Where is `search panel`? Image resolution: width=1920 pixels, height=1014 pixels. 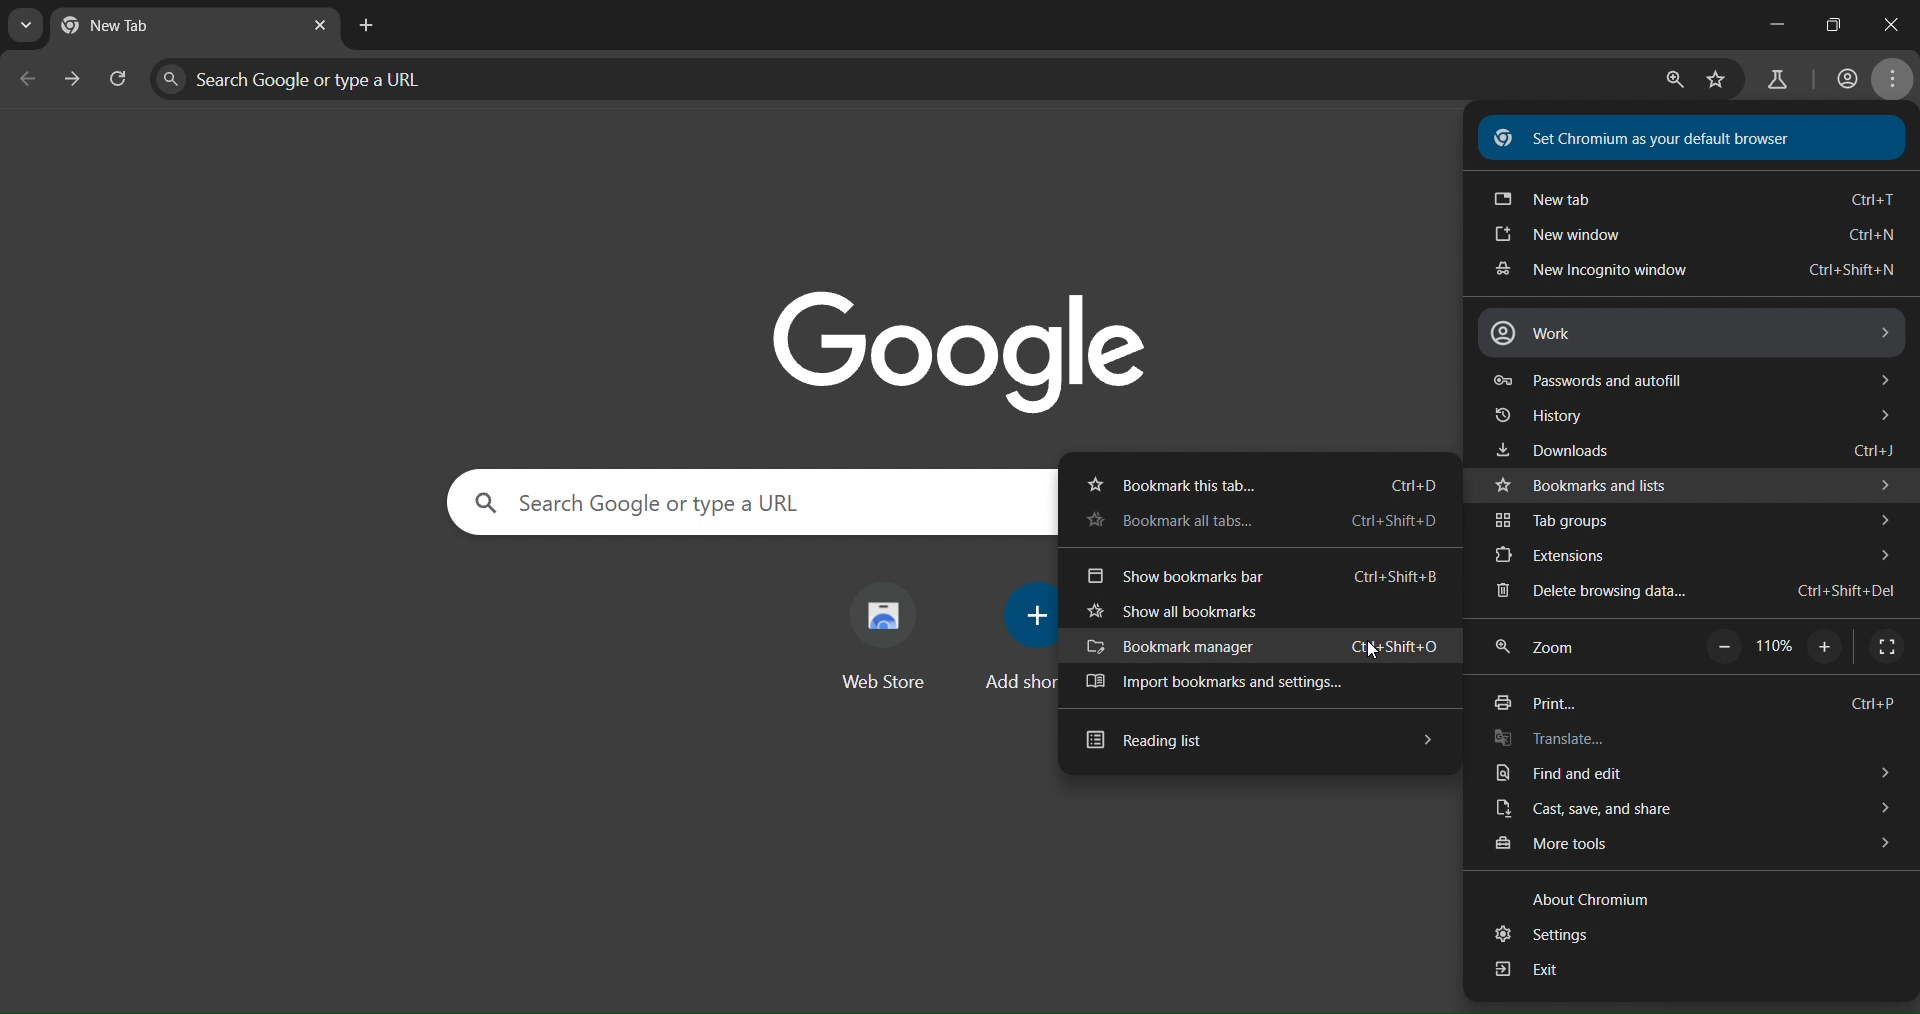 search panel is located at coordinates (337, 79).